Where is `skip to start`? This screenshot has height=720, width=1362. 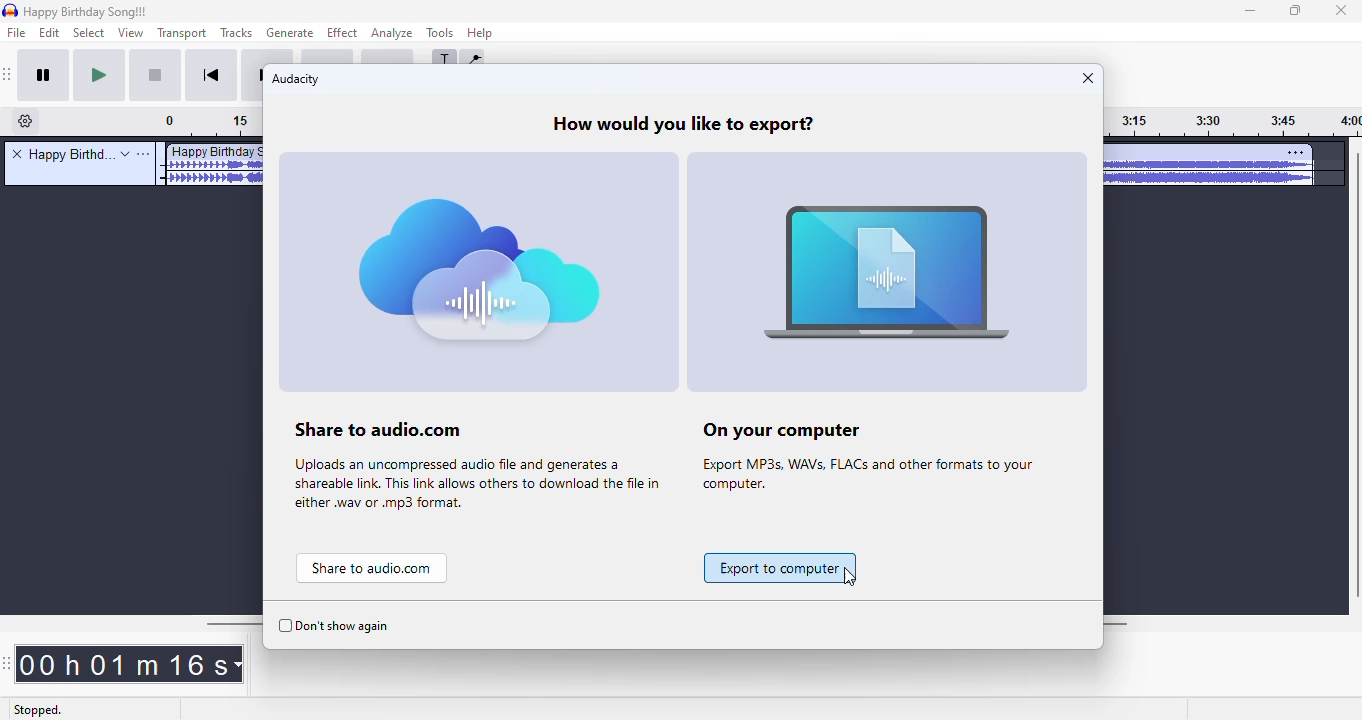
skip to start is located at coordinates (214, 76).